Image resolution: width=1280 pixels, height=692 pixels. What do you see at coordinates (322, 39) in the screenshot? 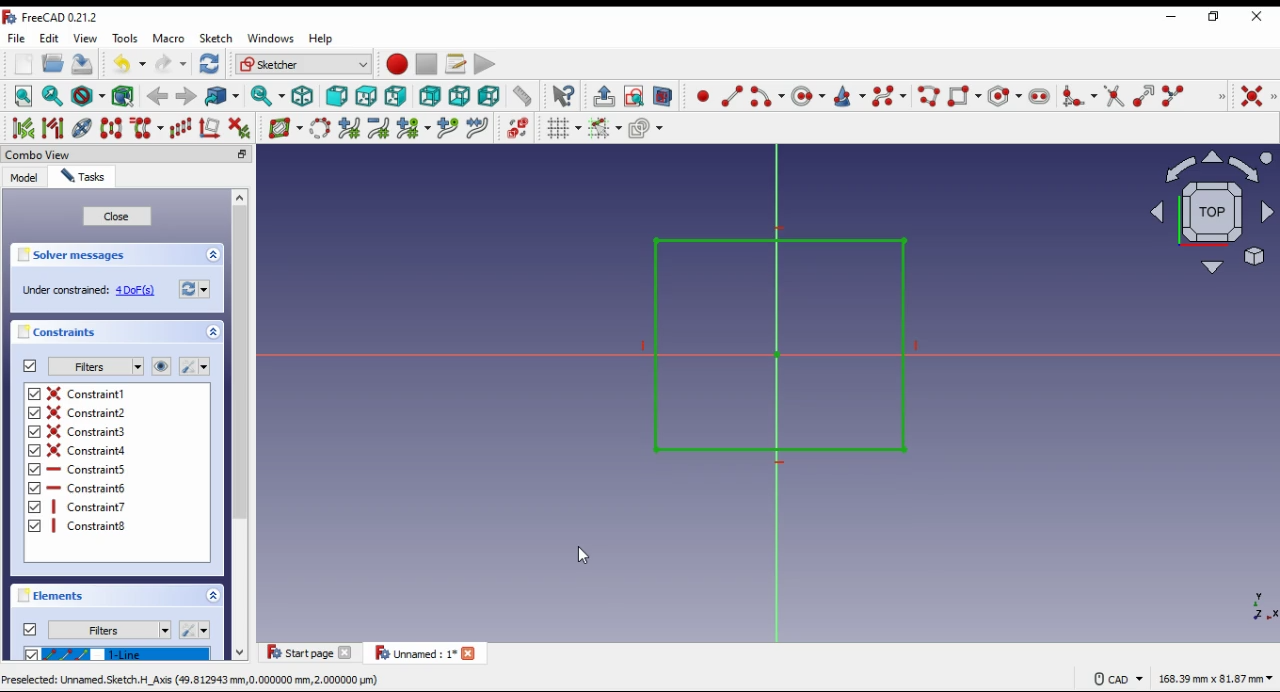
I see `help` at bounding box center [322, 39].